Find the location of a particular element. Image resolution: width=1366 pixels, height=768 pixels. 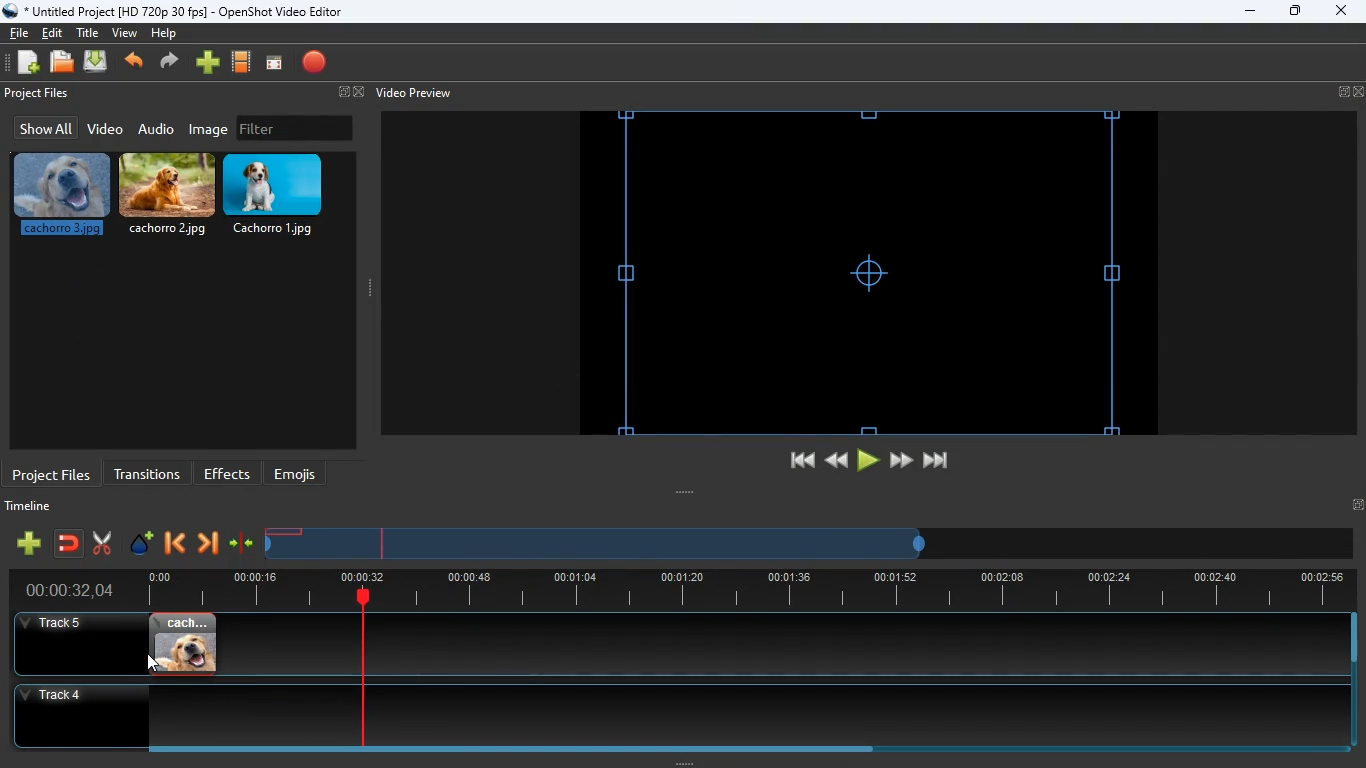

fullscreen is located at coordinates (1351, 92).